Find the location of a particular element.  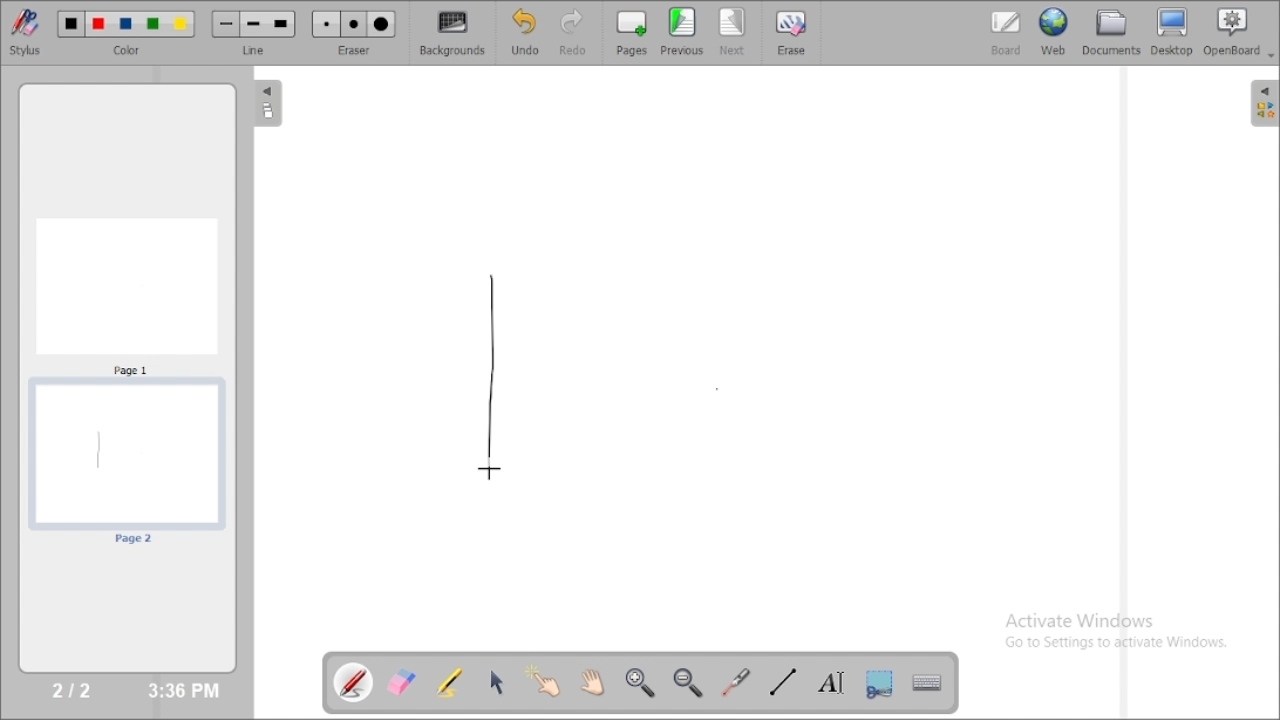

draw lines is located at coordinates (782, 681).